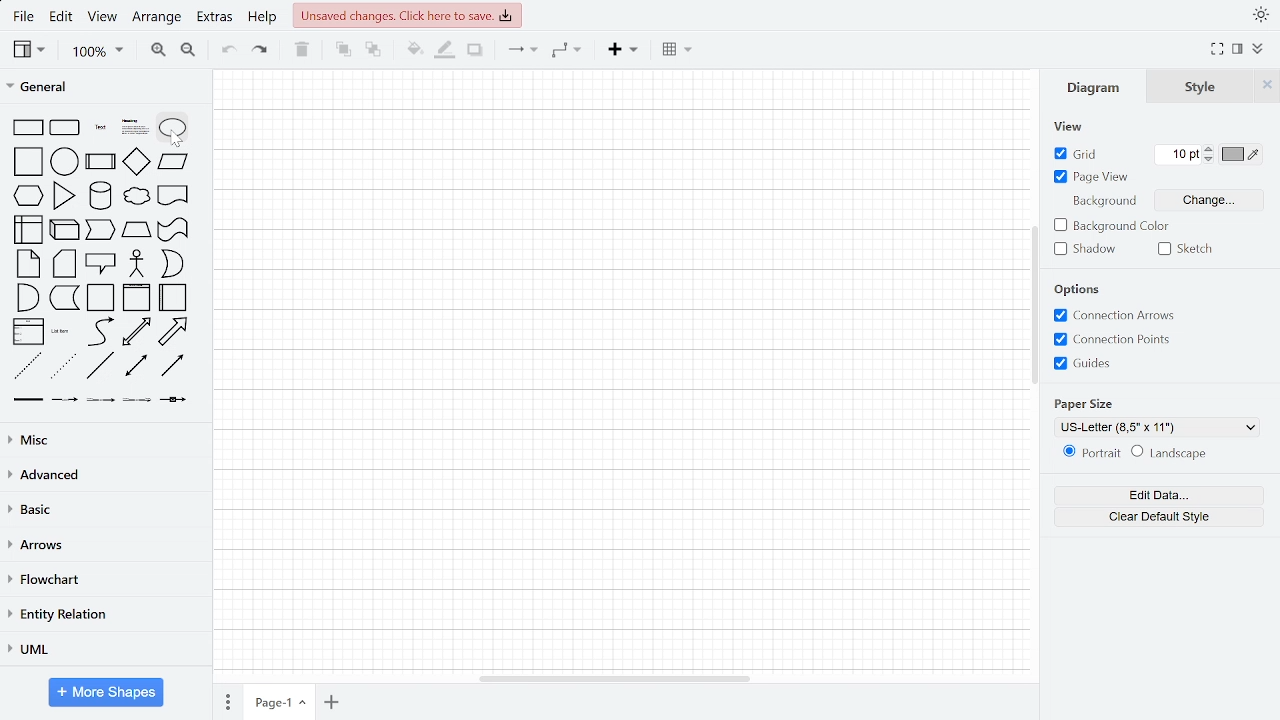 This screenshot has height=720, width=1280. What do you see at coordinates (1185, 250) in the screenshot?
I see `sketch` at bounding box center [1185, 250].